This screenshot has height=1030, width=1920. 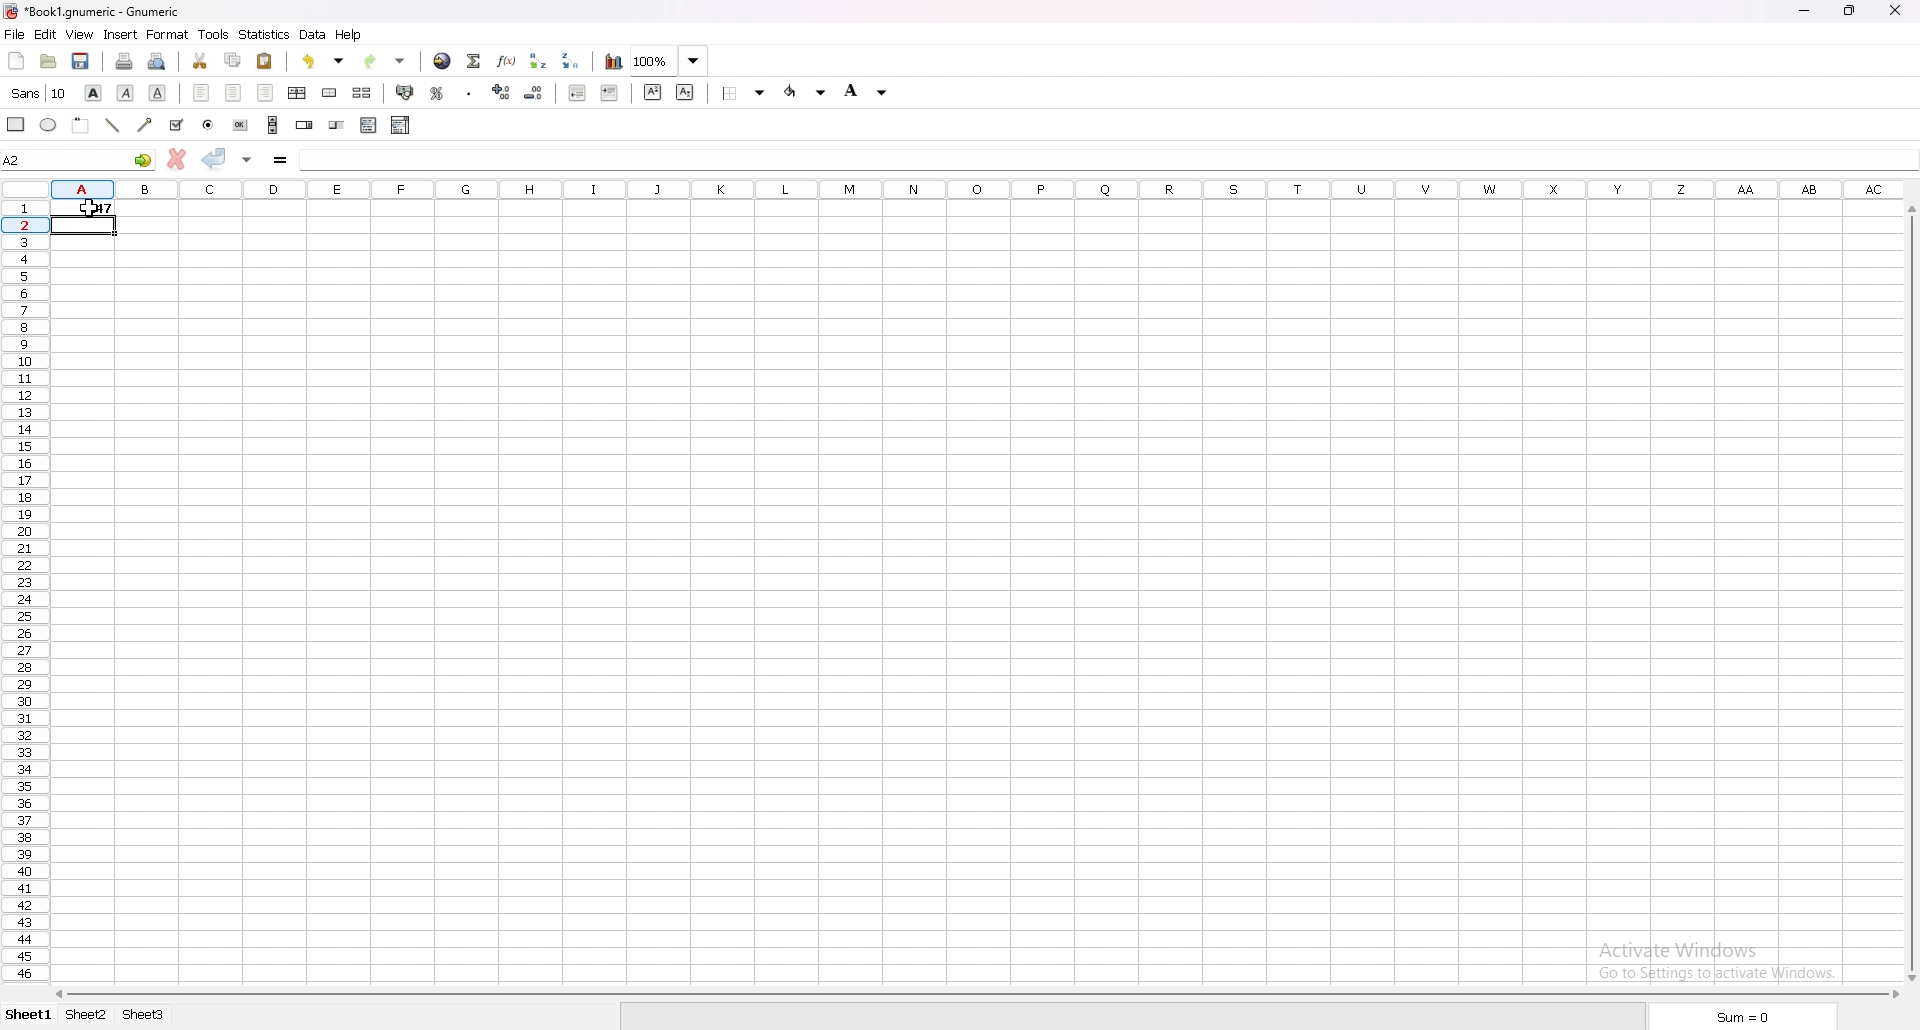 I want to click on superscript, so click(x=654, y=93).